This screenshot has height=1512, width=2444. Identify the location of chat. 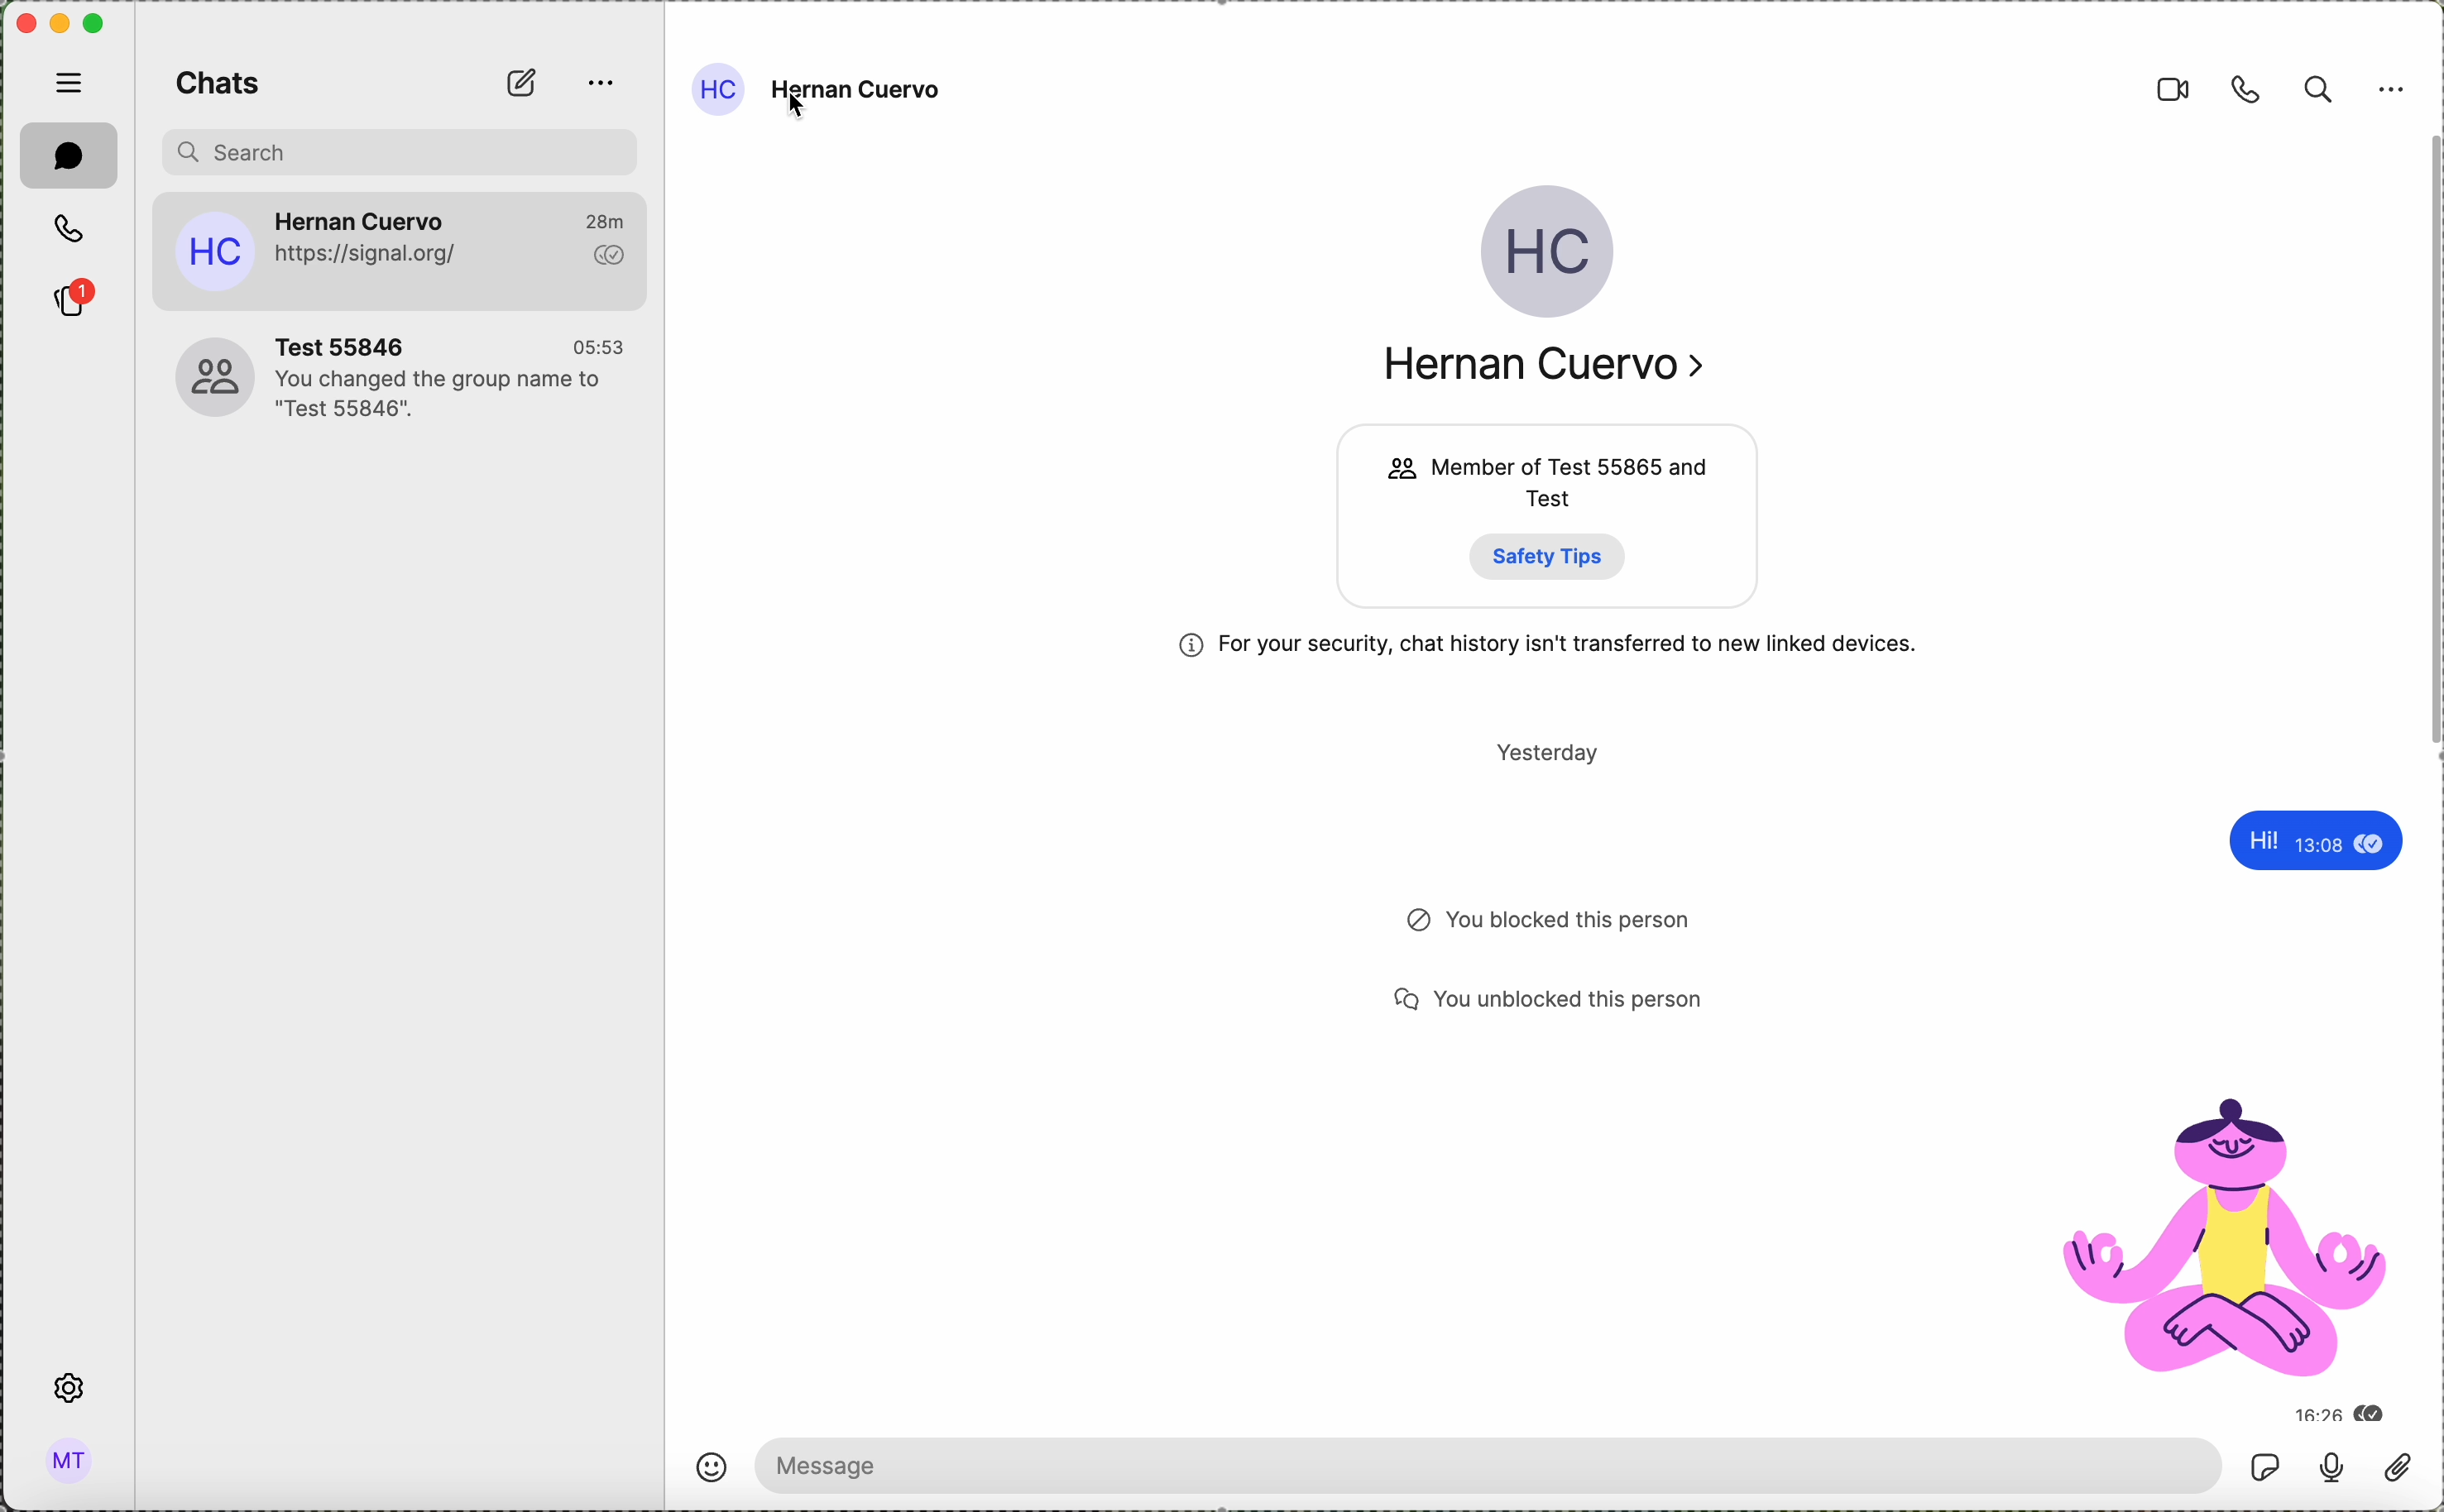
(70, 156).